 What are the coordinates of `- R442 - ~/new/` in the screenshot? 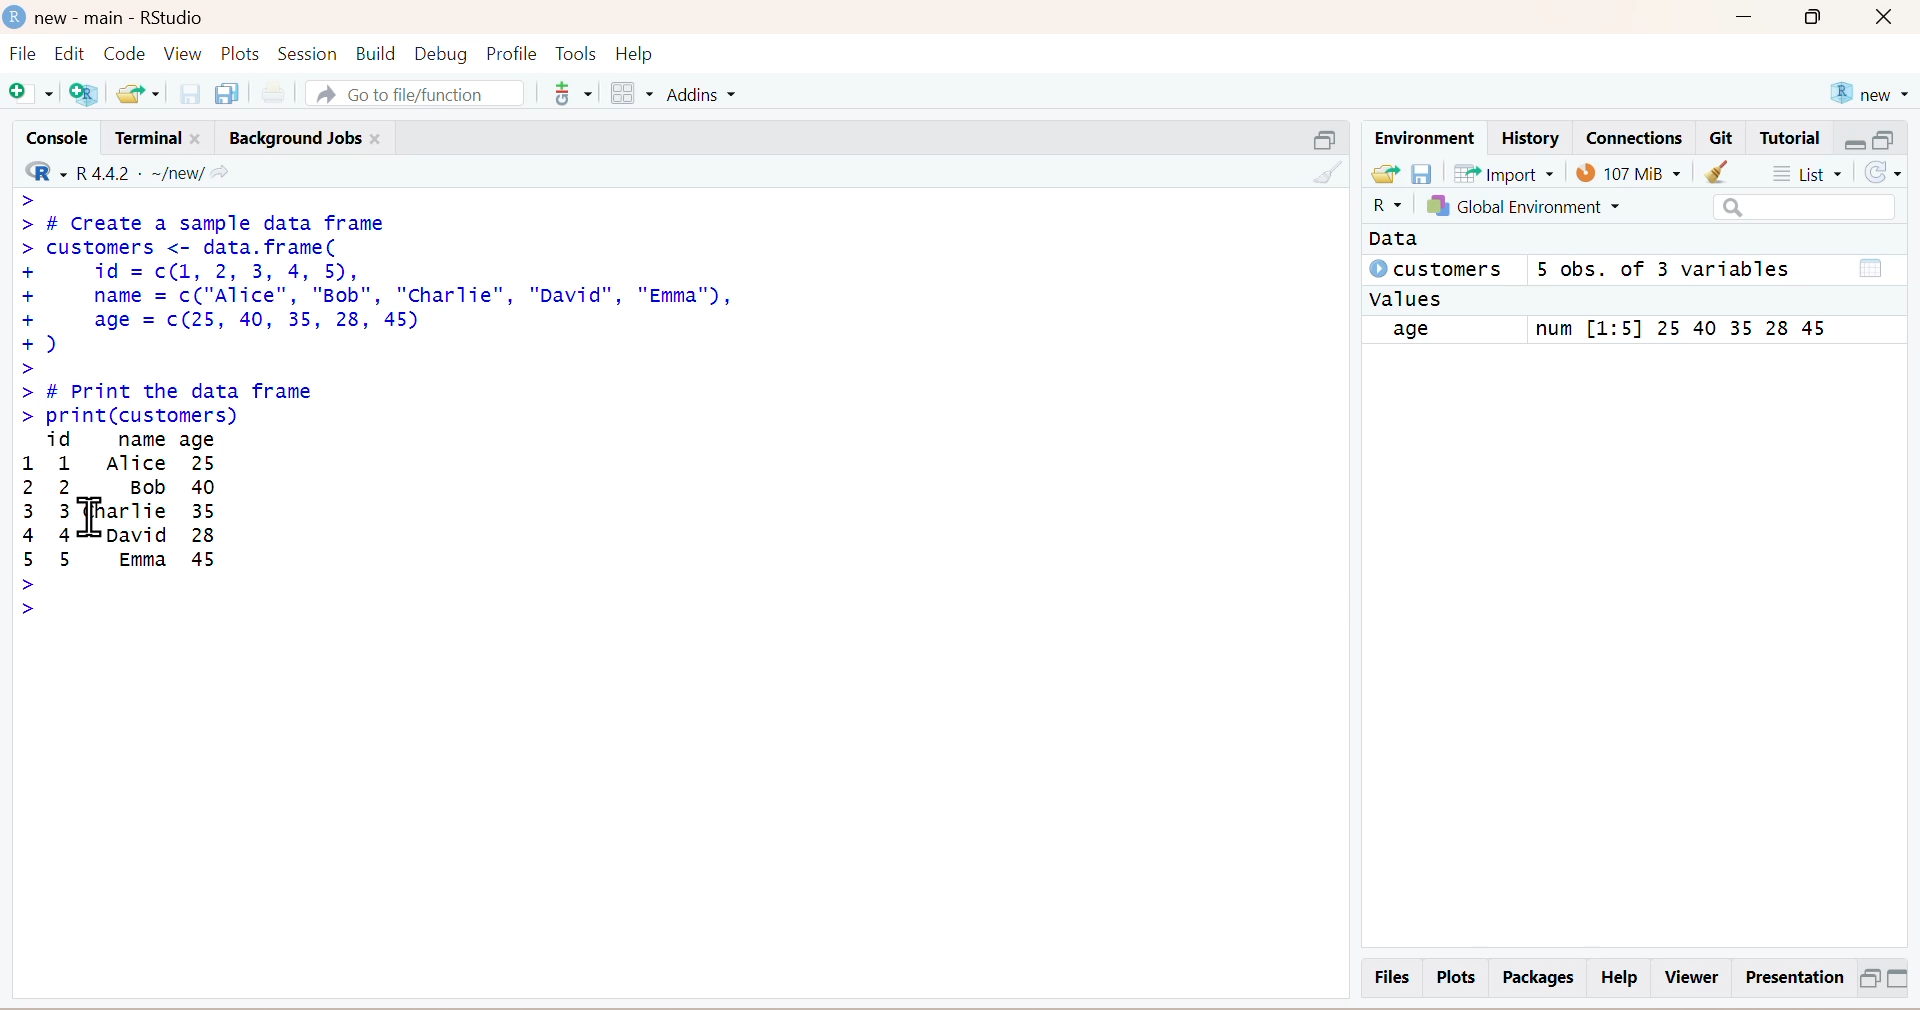 It's located at (151, 170).